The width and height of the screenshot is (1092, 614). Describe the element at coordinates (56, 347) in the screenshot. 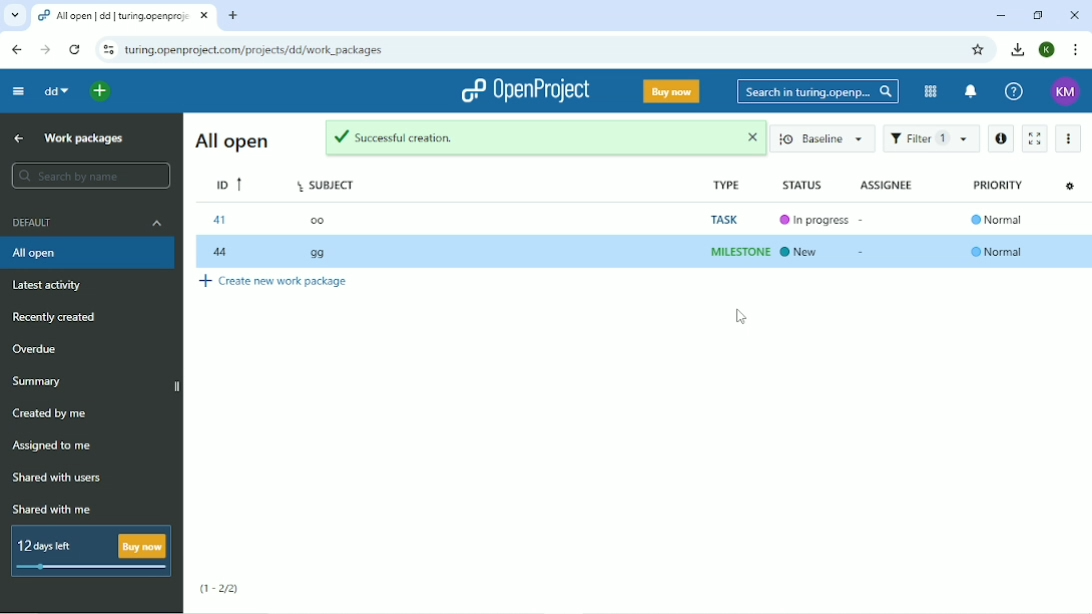

I see `overview` at that location.